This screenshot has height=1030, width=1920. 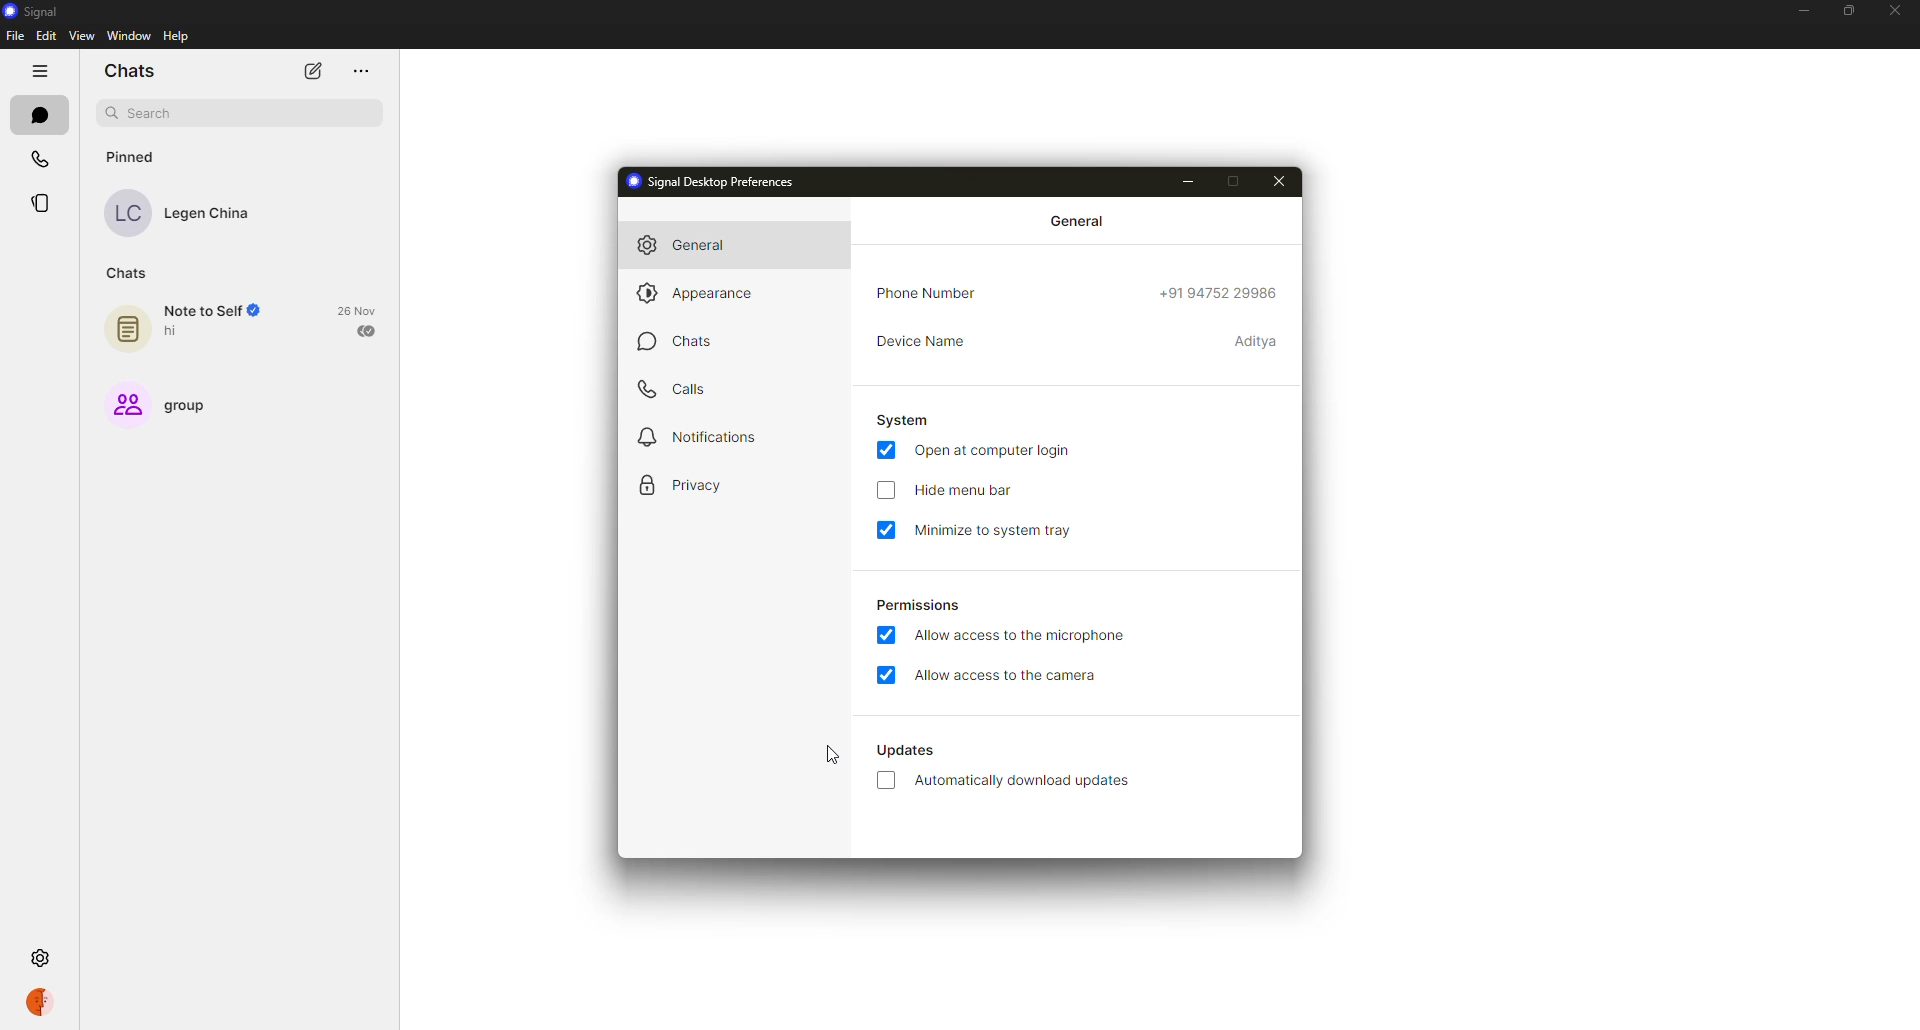 I want to click on allow access to microphone, so click(x=1020, y=635).